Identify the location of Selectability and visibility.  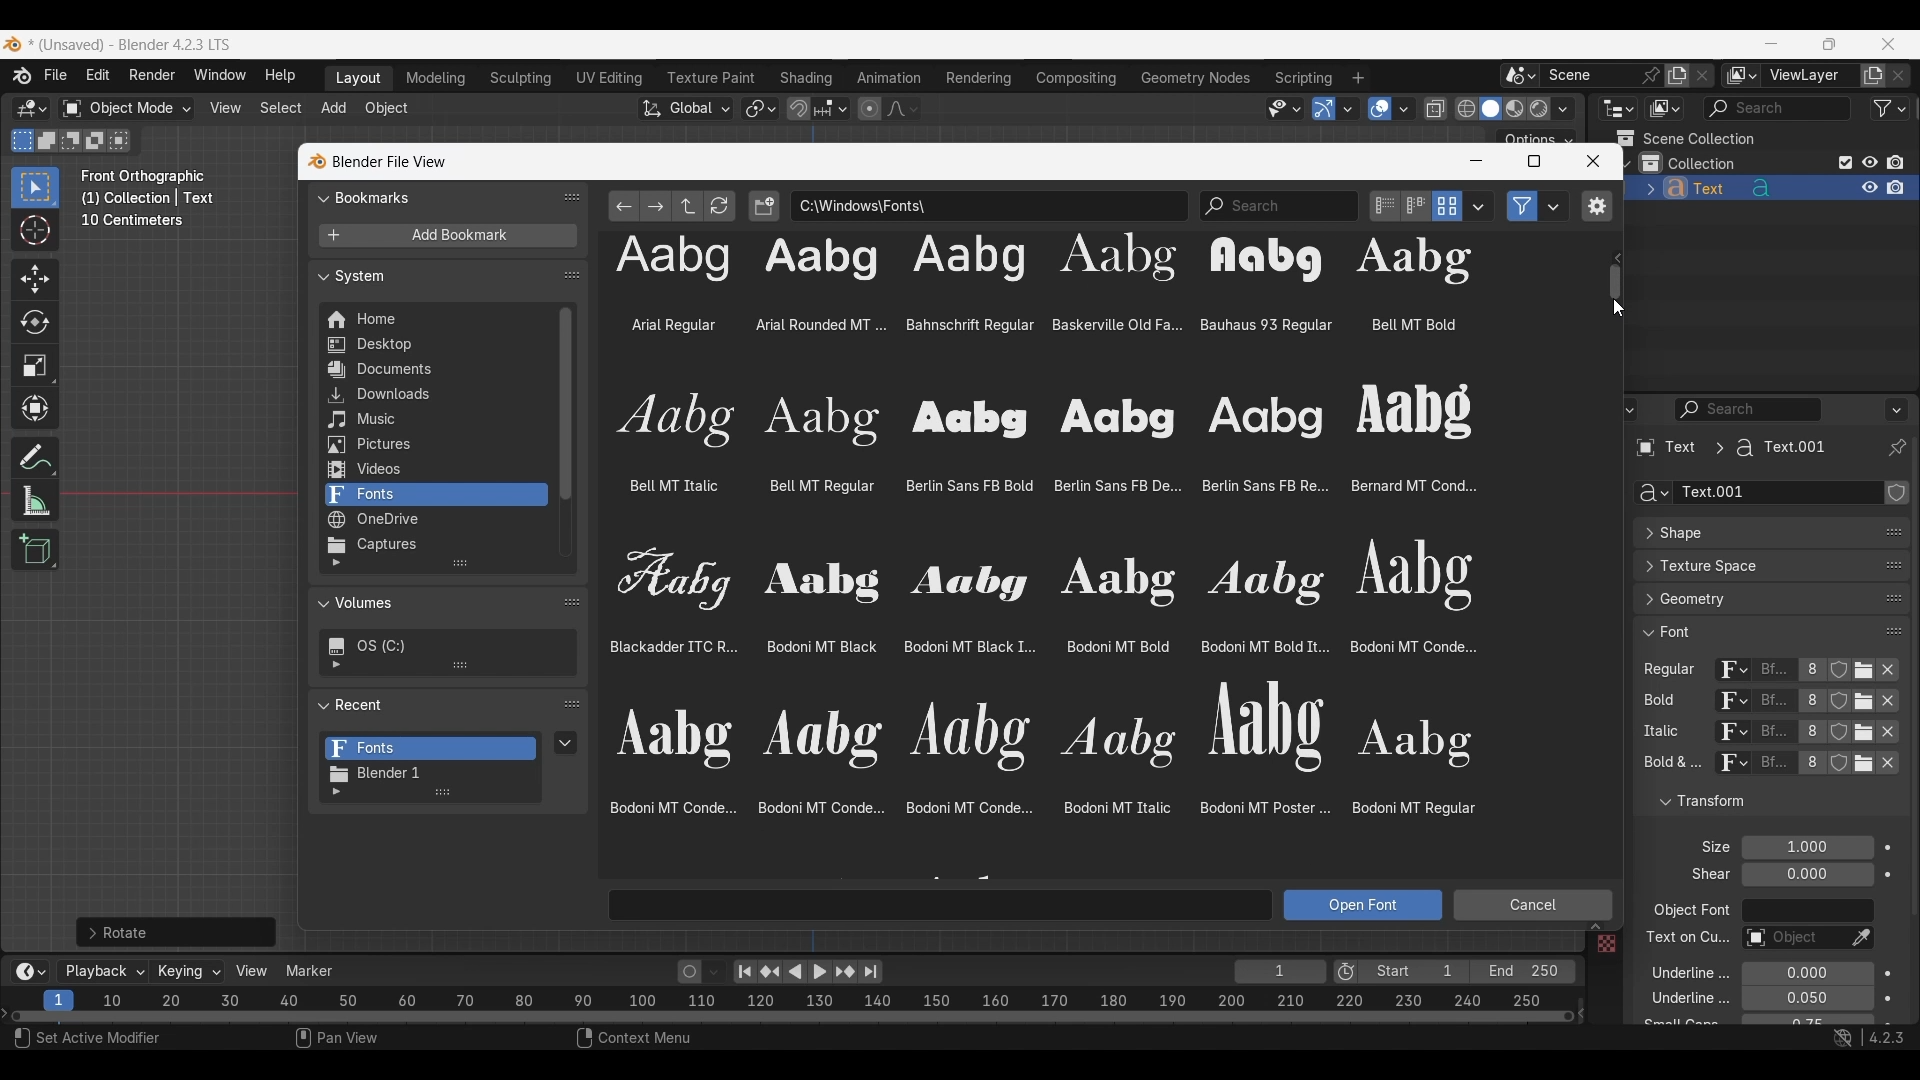
(1285, 109).